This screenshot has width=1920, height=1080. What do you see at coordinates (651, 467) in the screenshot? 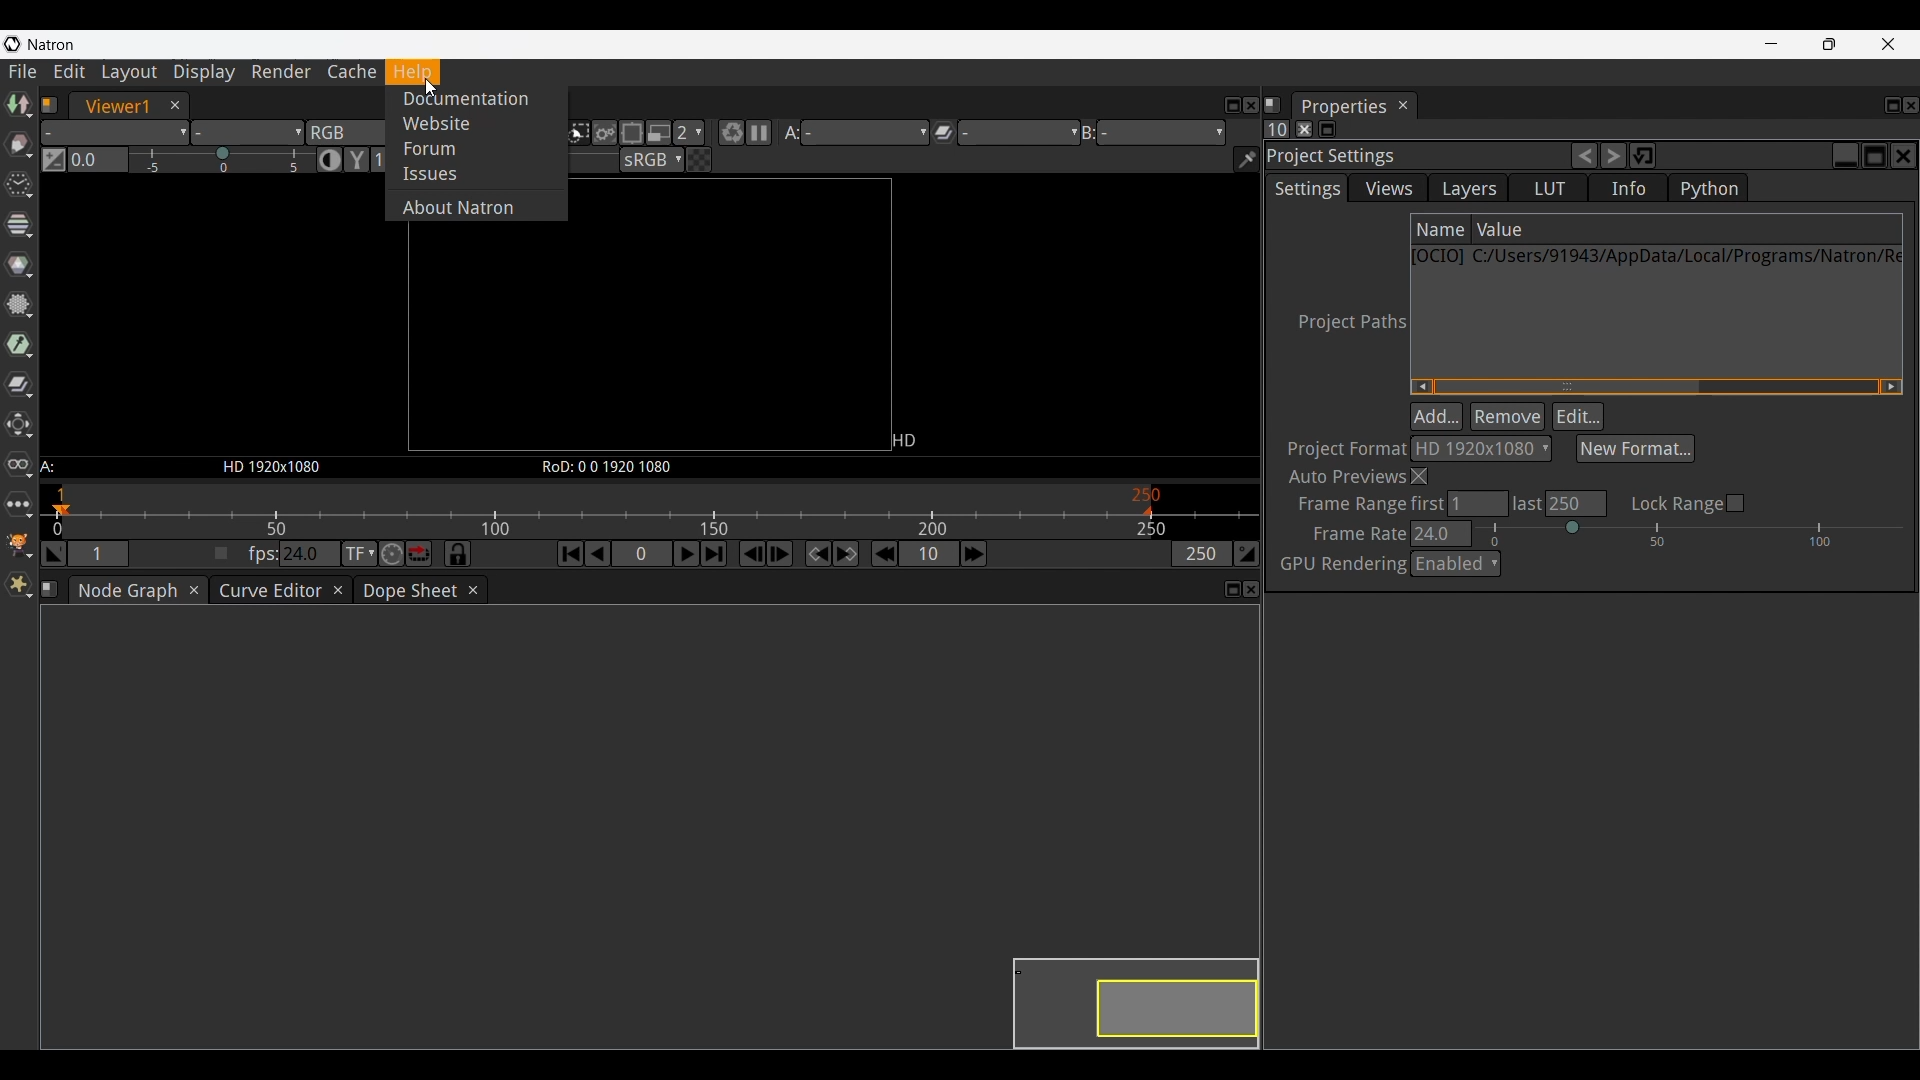
I see `Information about the canvas` at bounding box center [651, 467].